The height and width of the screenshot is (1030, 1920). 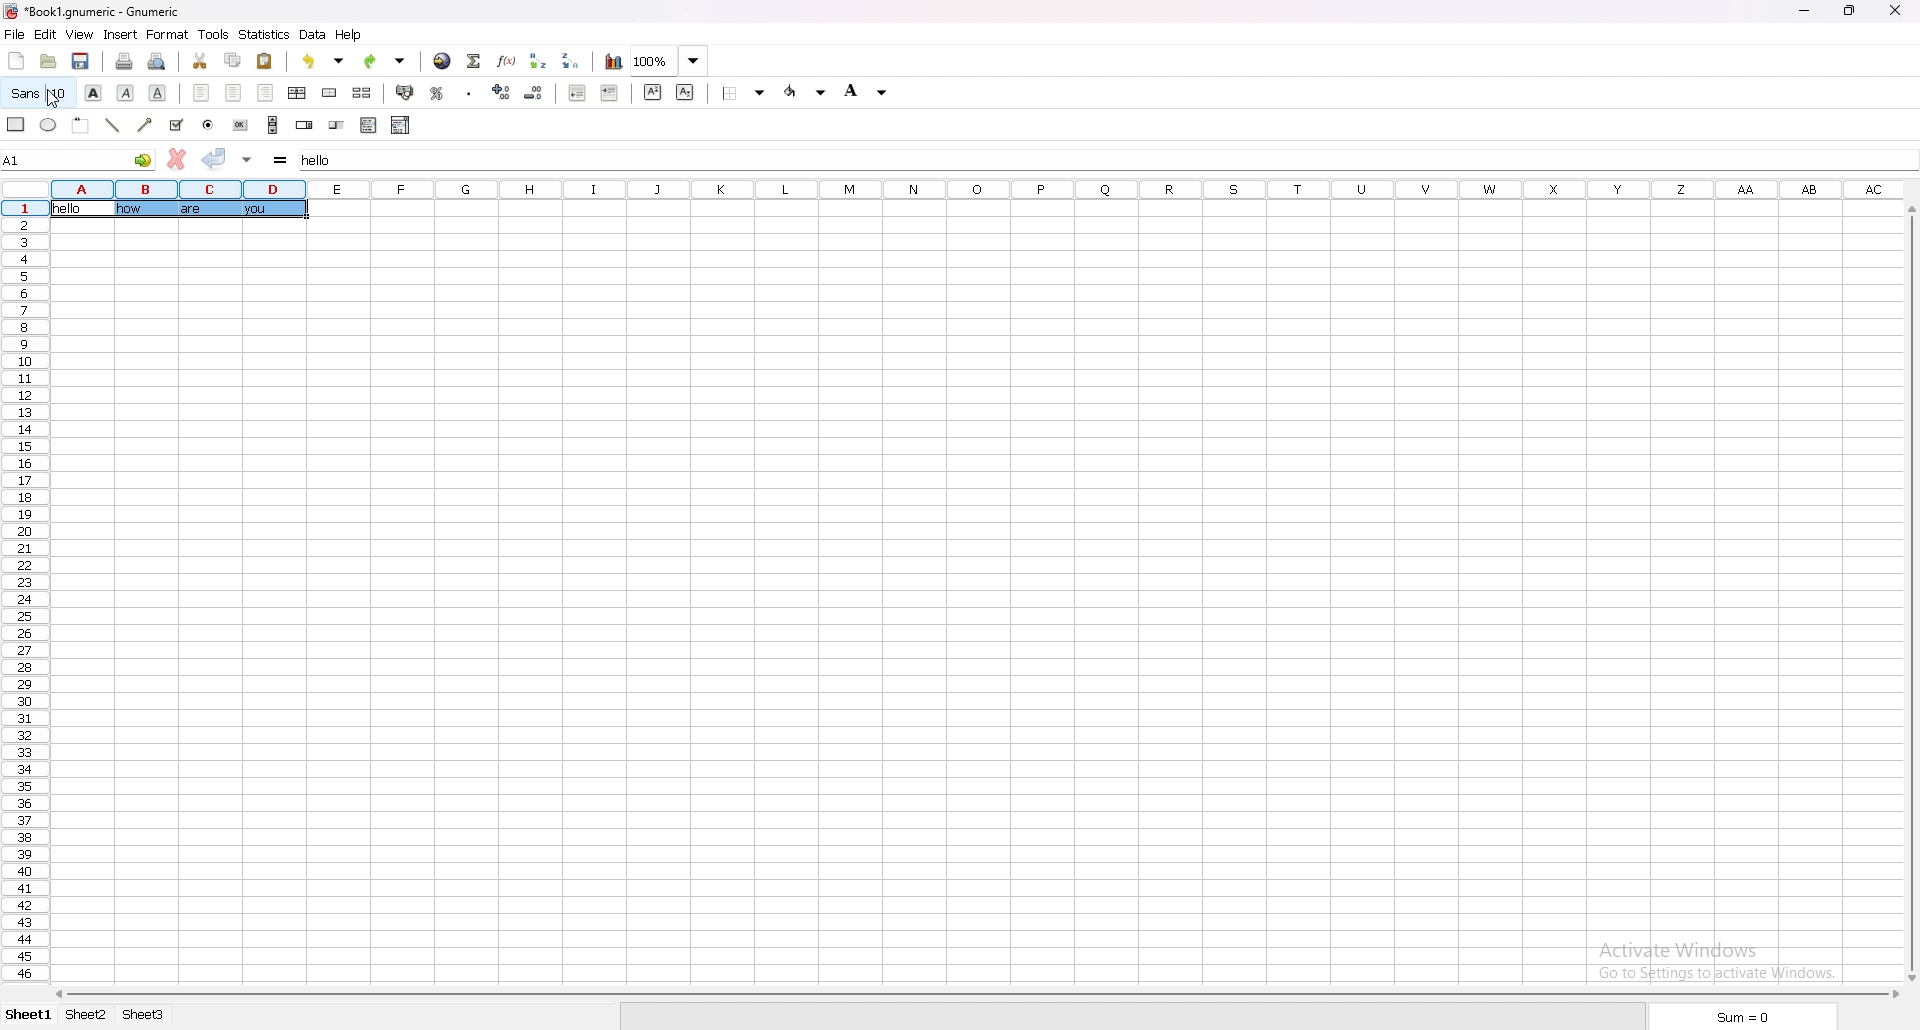 I want to click on summation, so click(x=474, y=59).